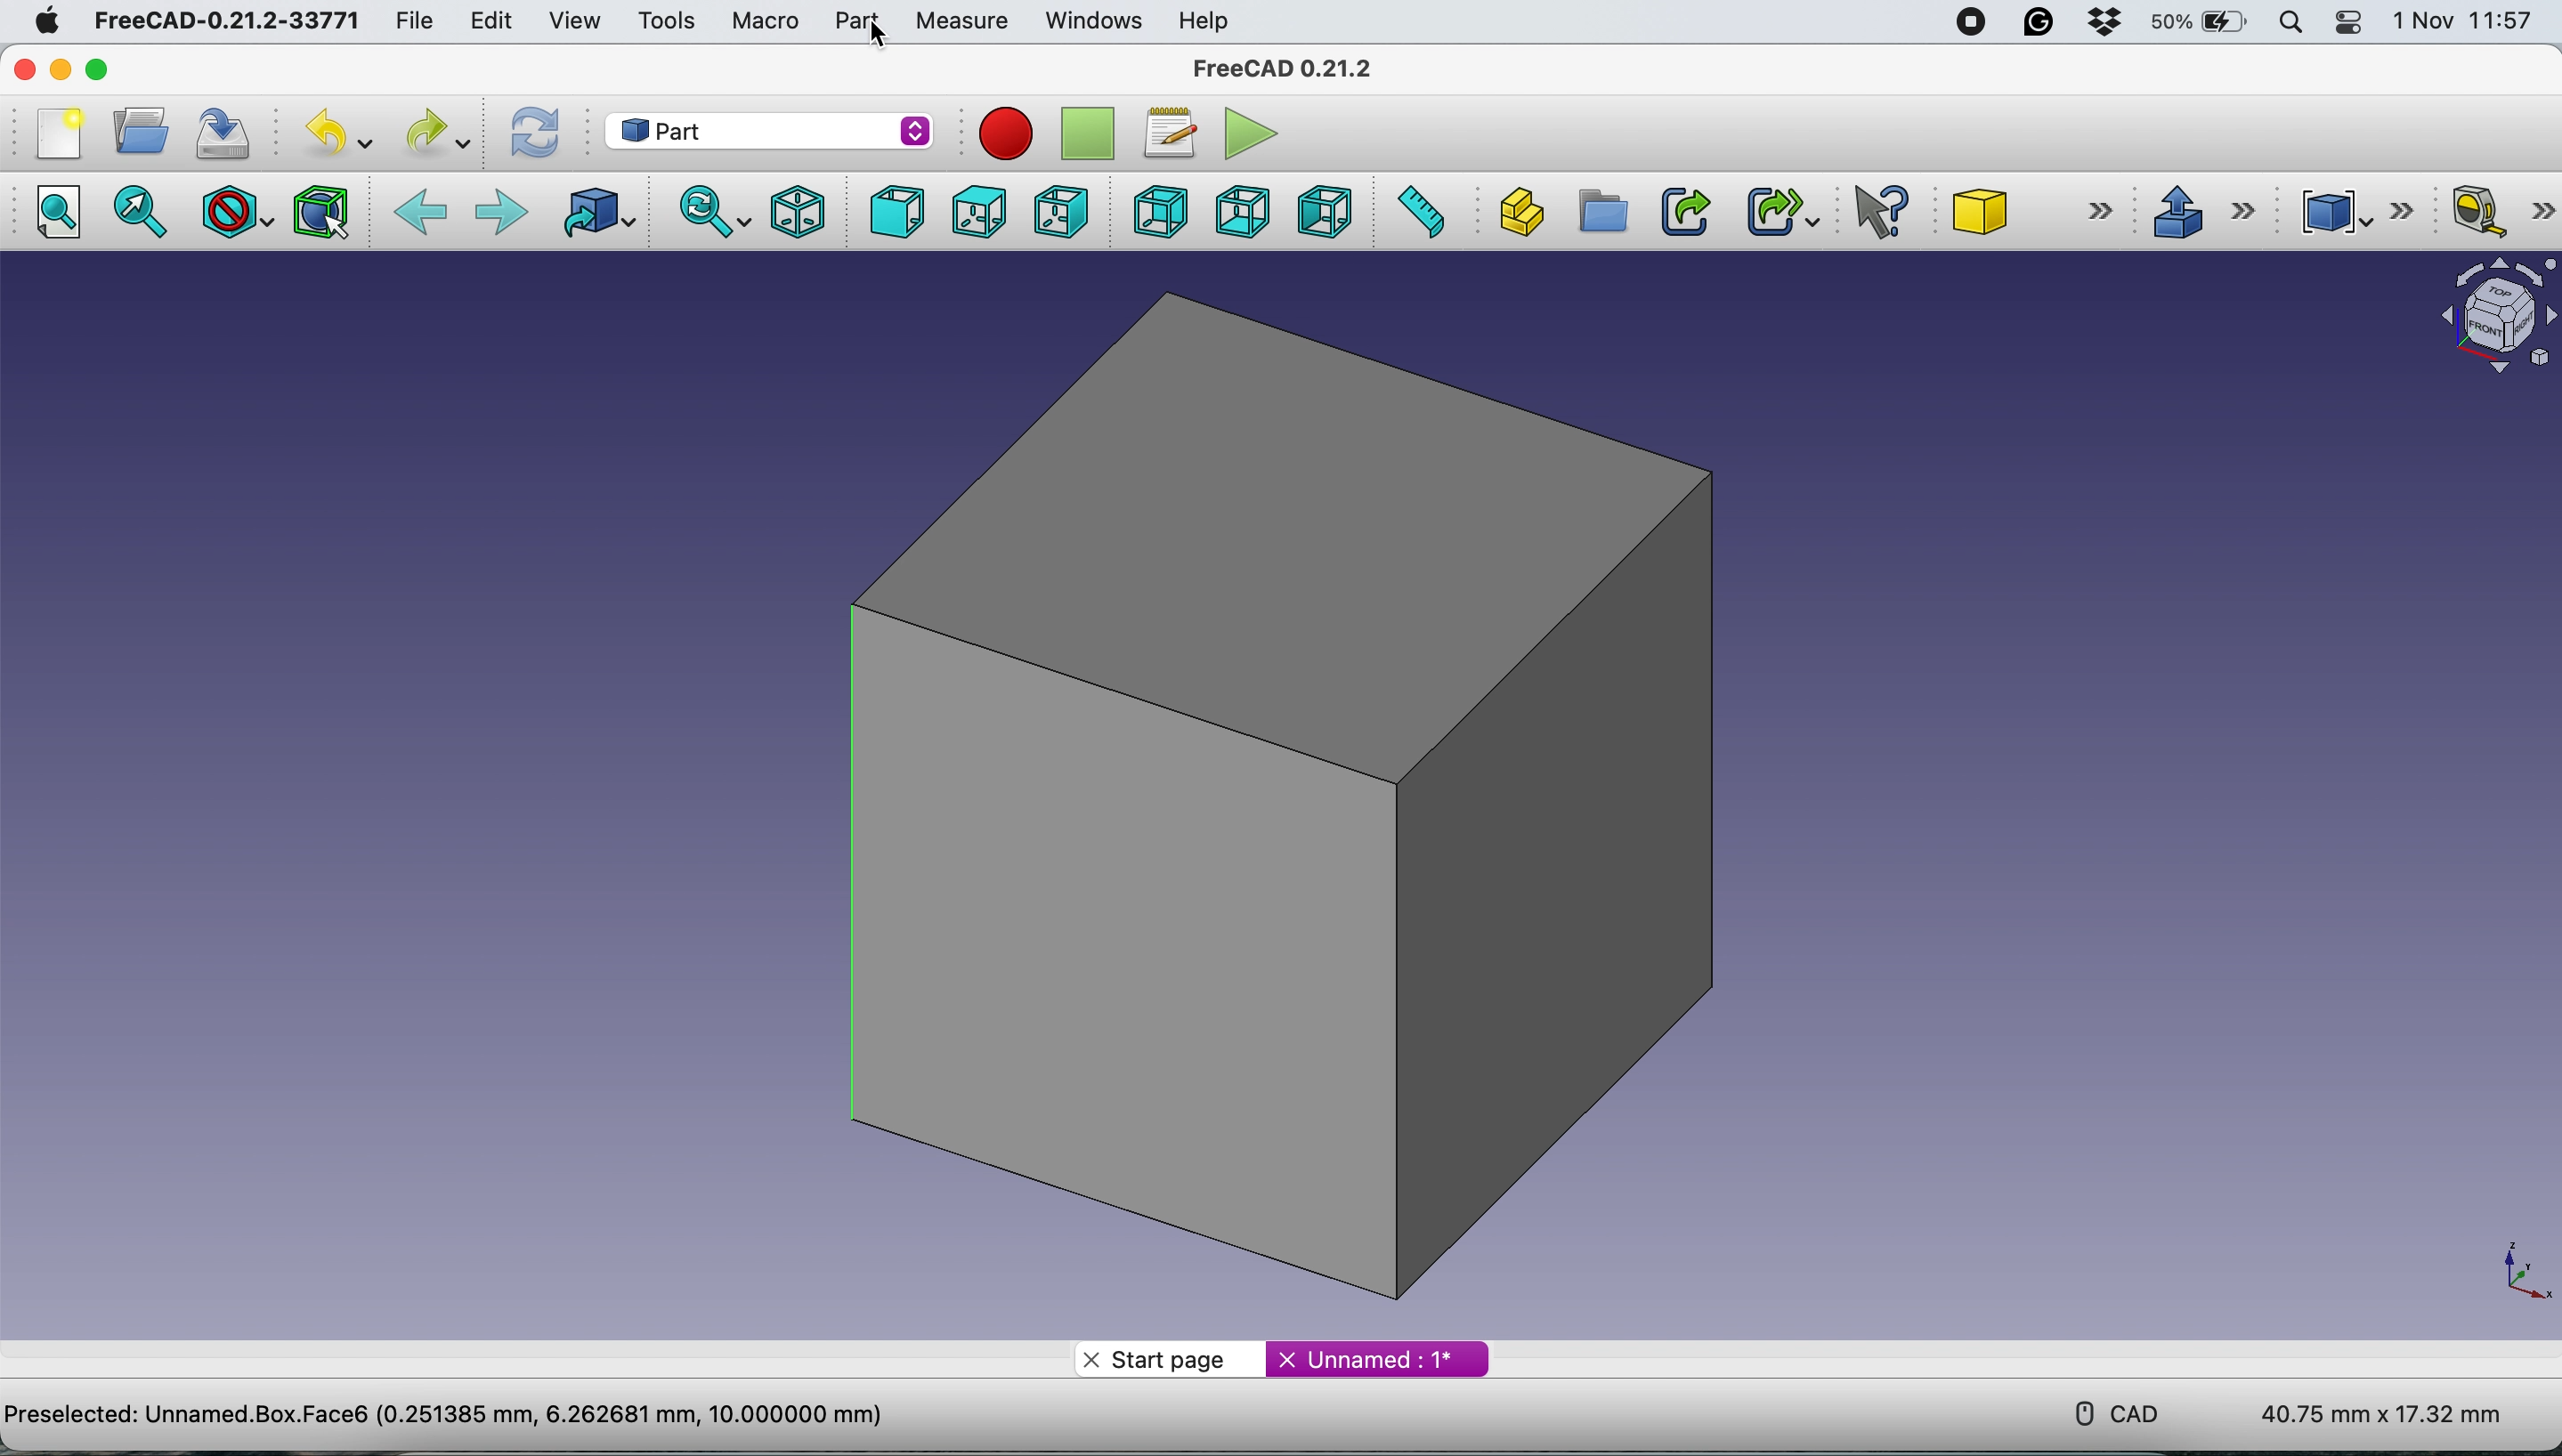 This screenshot has height=1456, width=2562. Describe the element at coordinates (2196, 208) in the screenshot. I see `extrude` at that location.